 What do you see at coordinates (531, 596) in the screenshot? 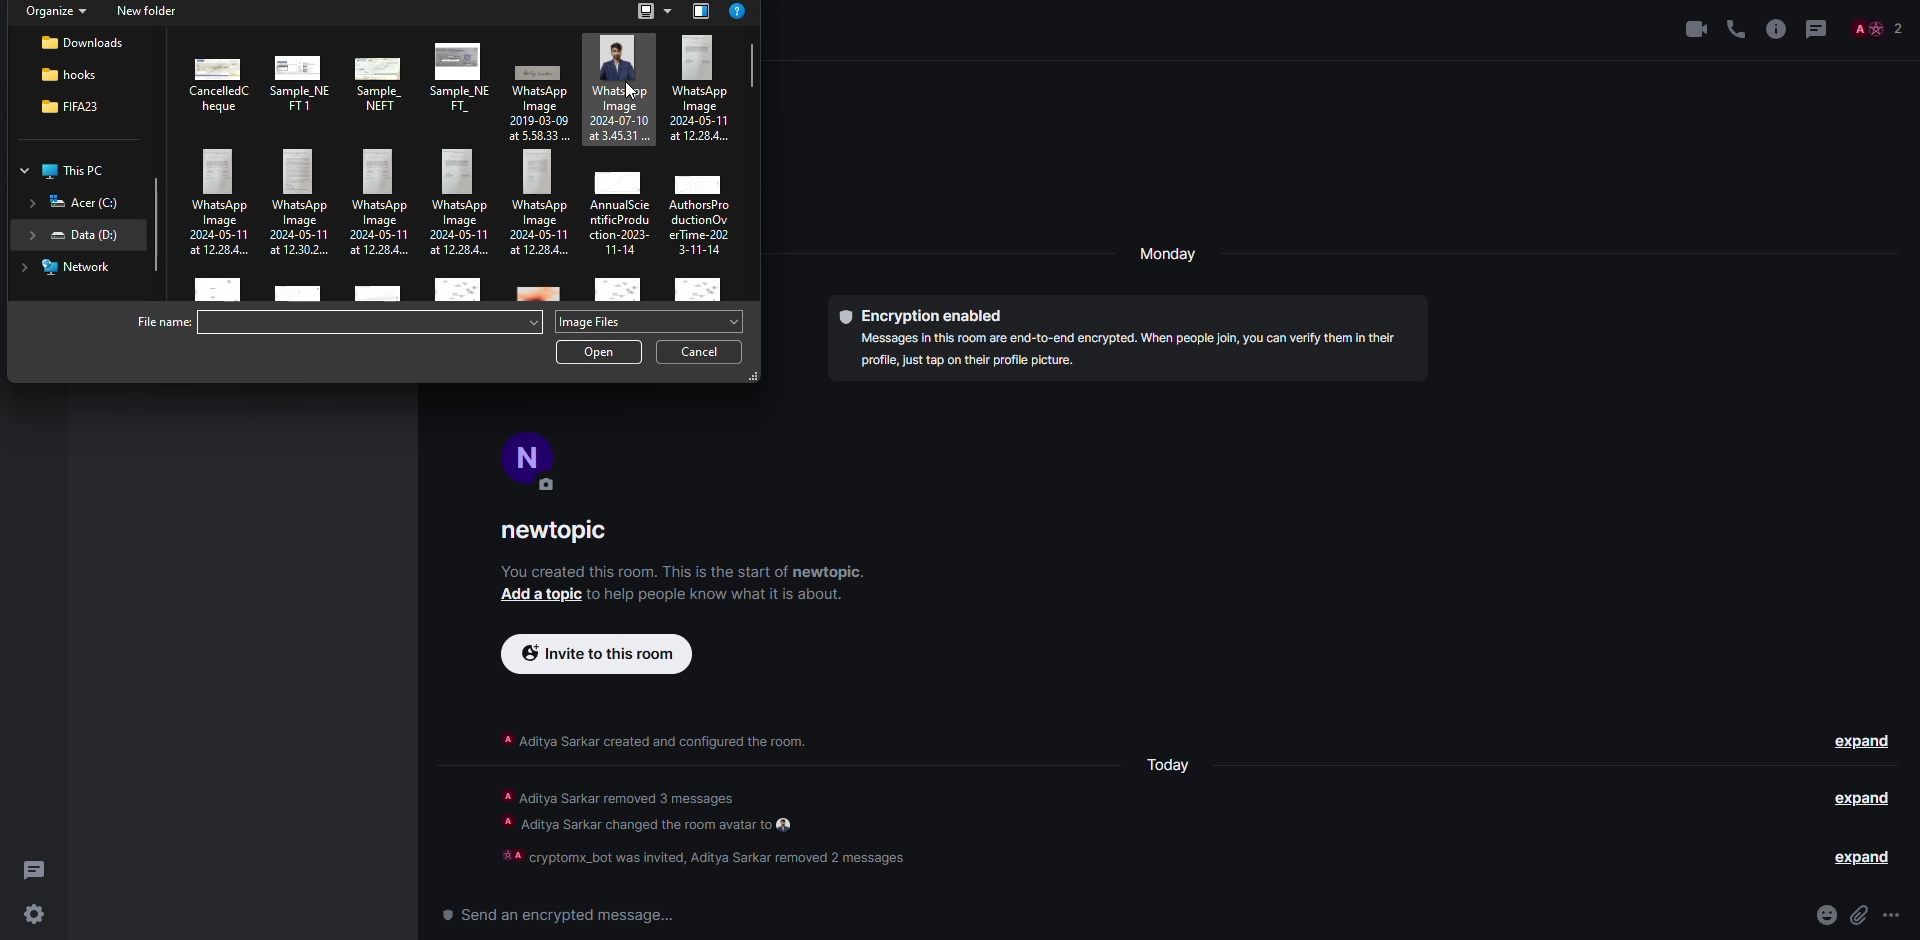
I see `add a topic` at bounding box center [531, 596].